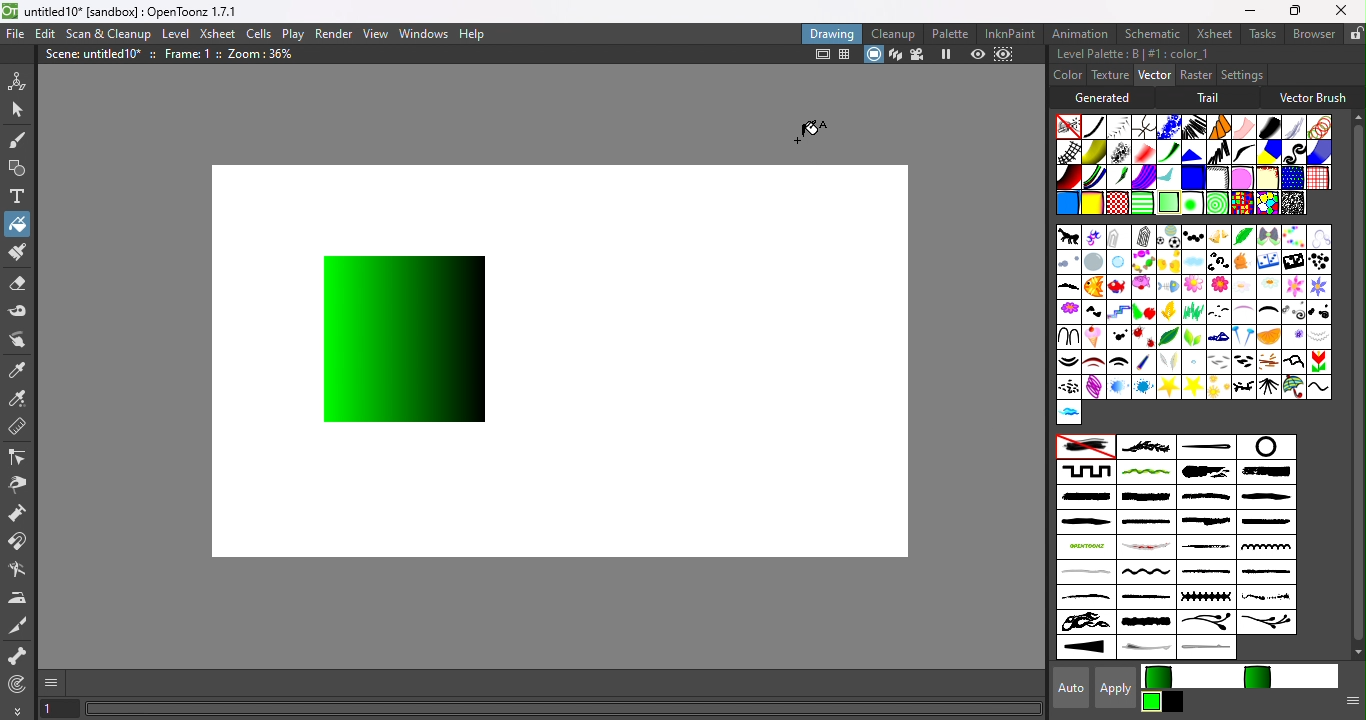 The height and width of the screenshot is (720, 1366). I want to click on medium_brush1, so click(1204, 497).